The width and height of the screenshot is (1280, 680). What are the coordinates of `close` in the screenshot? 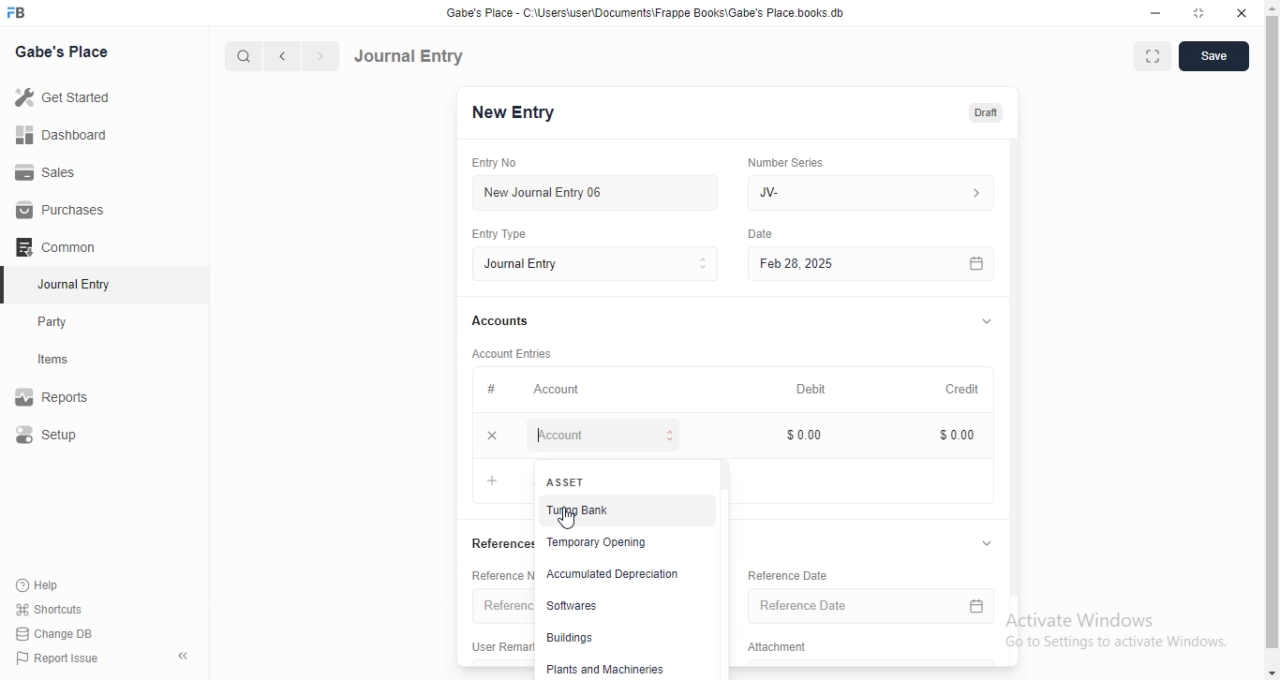 It's located at (1242, 13).